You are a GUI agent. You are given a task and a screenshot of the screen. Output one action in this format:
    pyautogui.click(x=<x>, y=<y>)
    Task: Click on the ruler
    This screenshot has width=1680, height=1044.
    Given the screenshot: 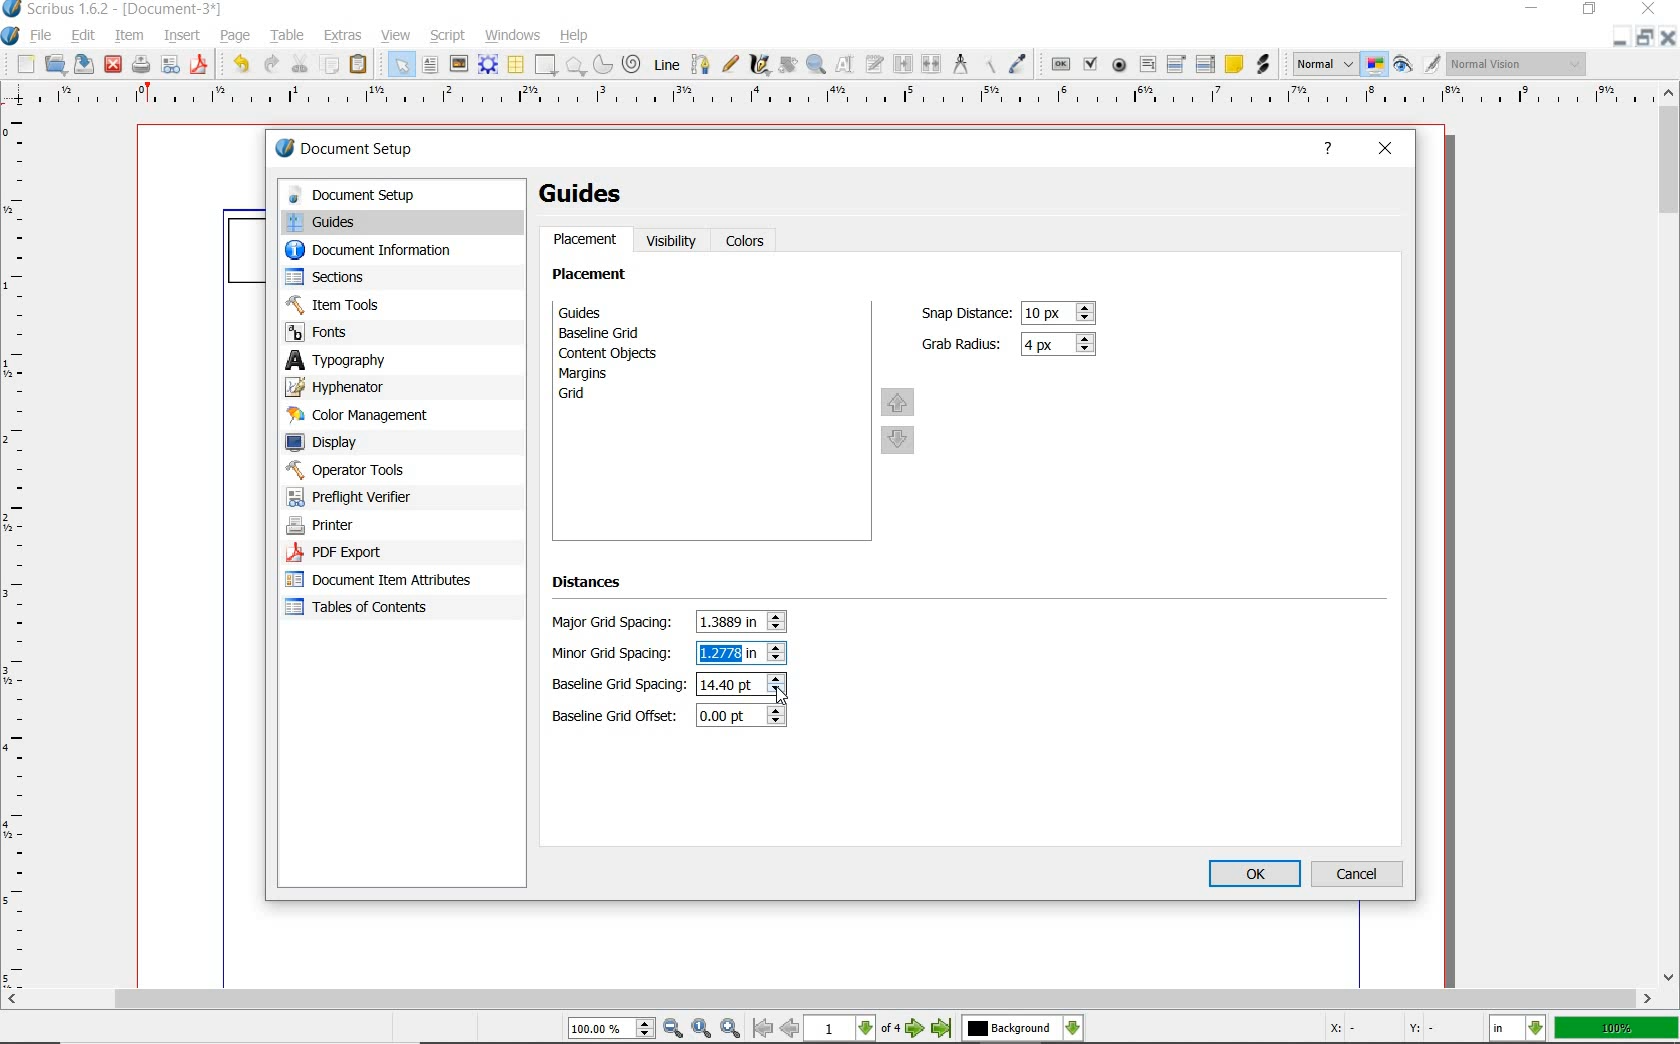 What is the action you would take?
    pyautogui.click(x=832, y=100)
    